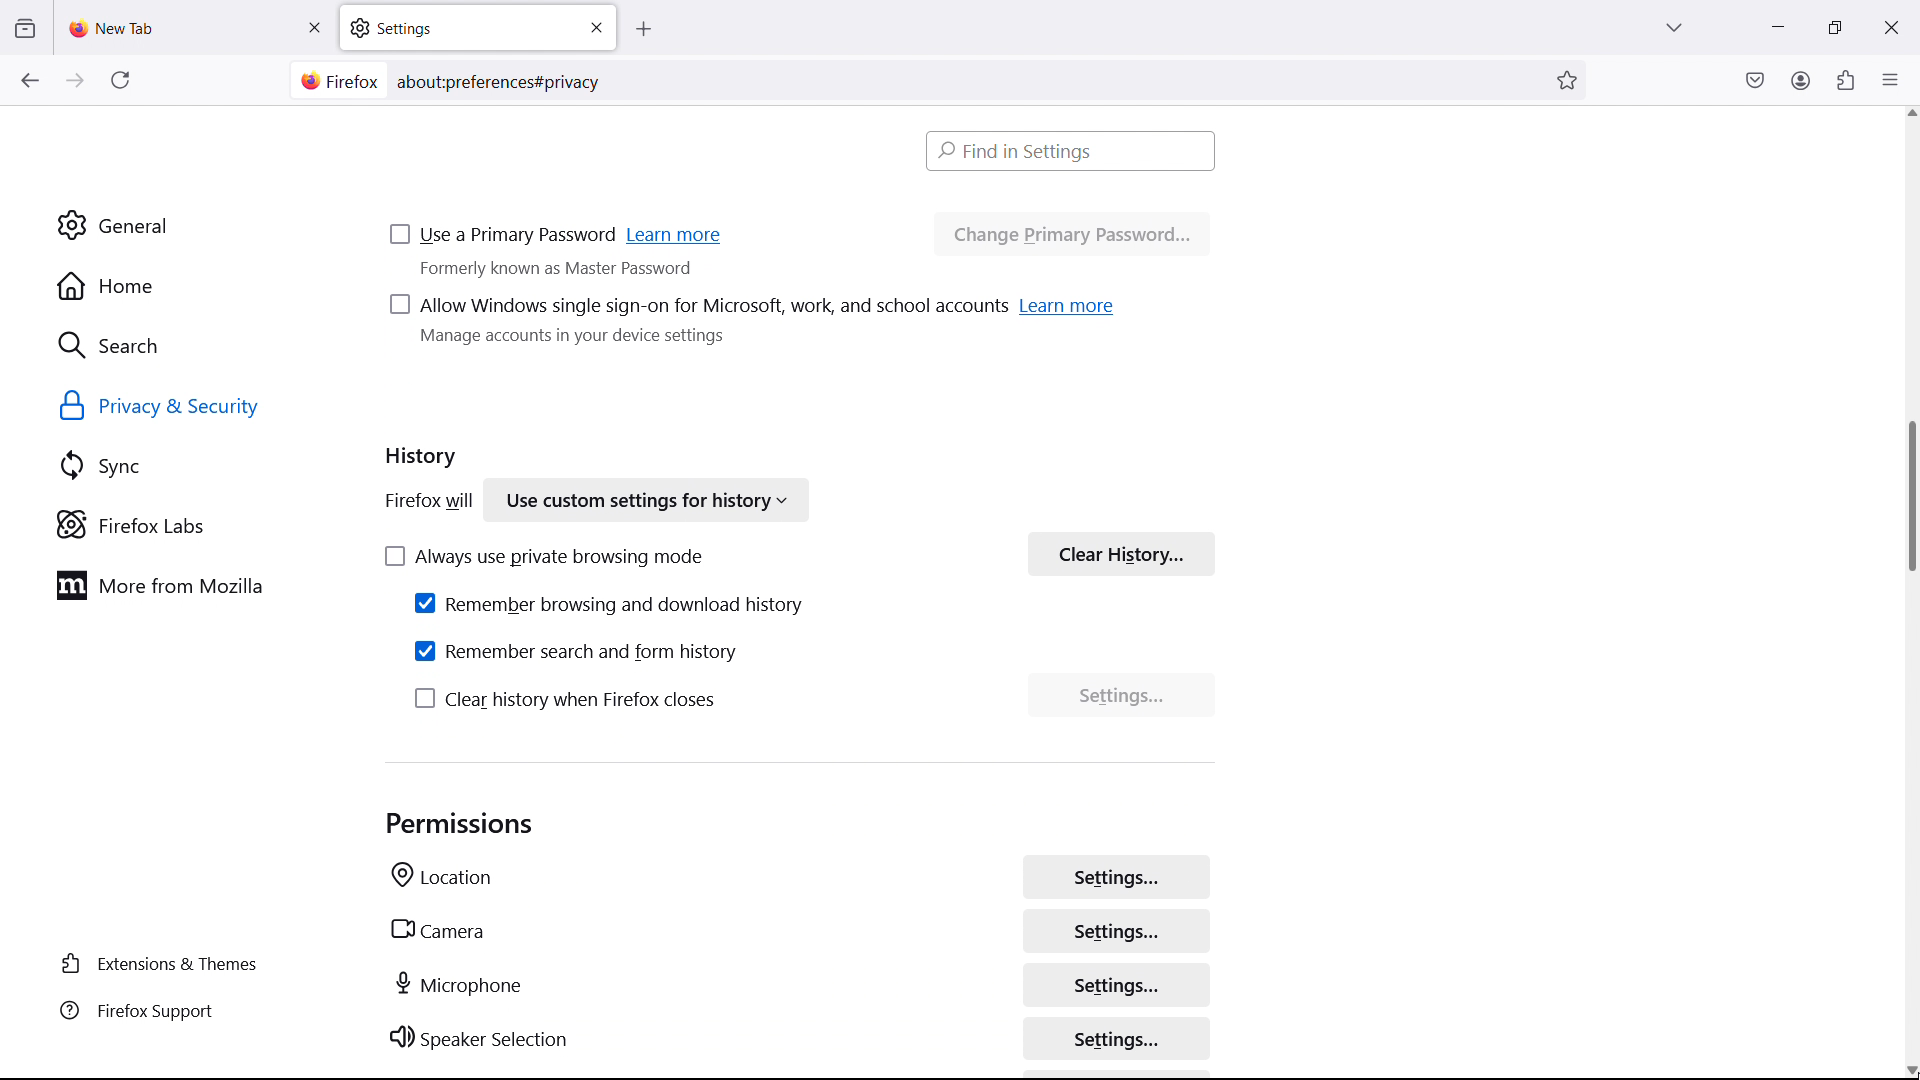 The height and width of the screenshot is (1080, 1920). What do you see at coordinates (29, 80) in the screenshot?
I see `go back one page, right click or pull down to show history` at bounding box center [29, 80].